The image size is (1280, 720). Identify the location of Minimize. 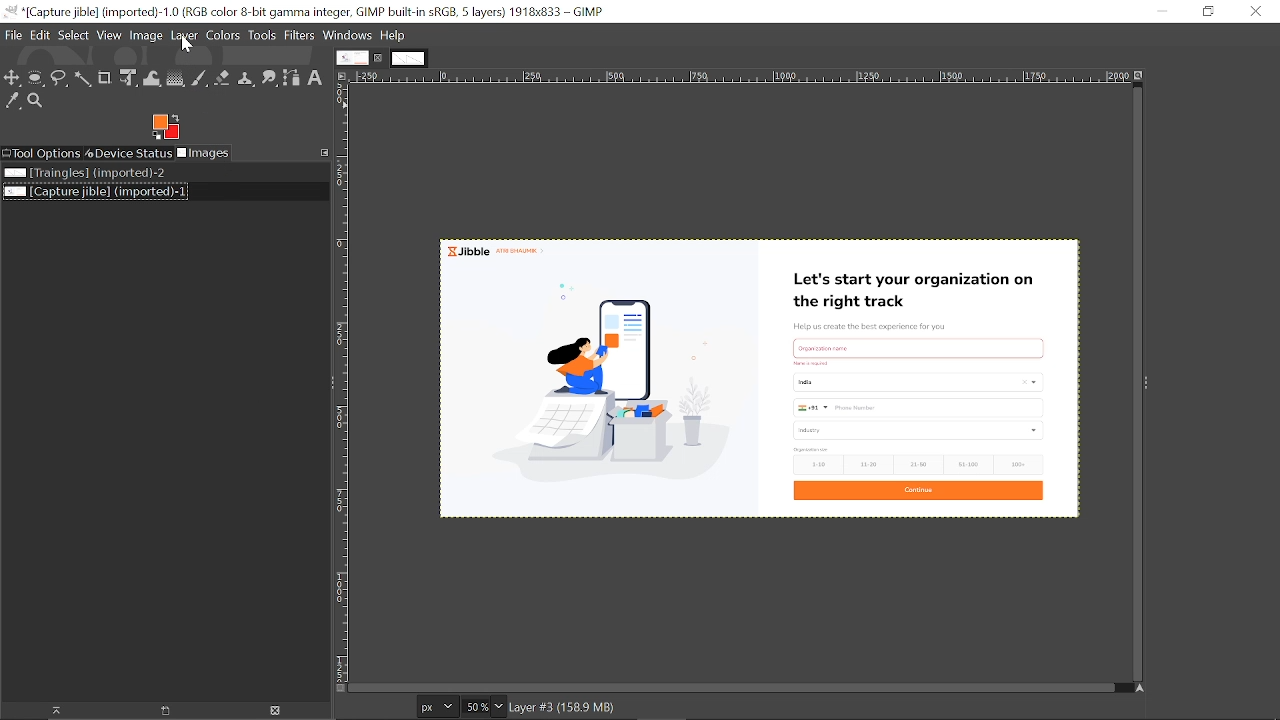
(1162, 12).